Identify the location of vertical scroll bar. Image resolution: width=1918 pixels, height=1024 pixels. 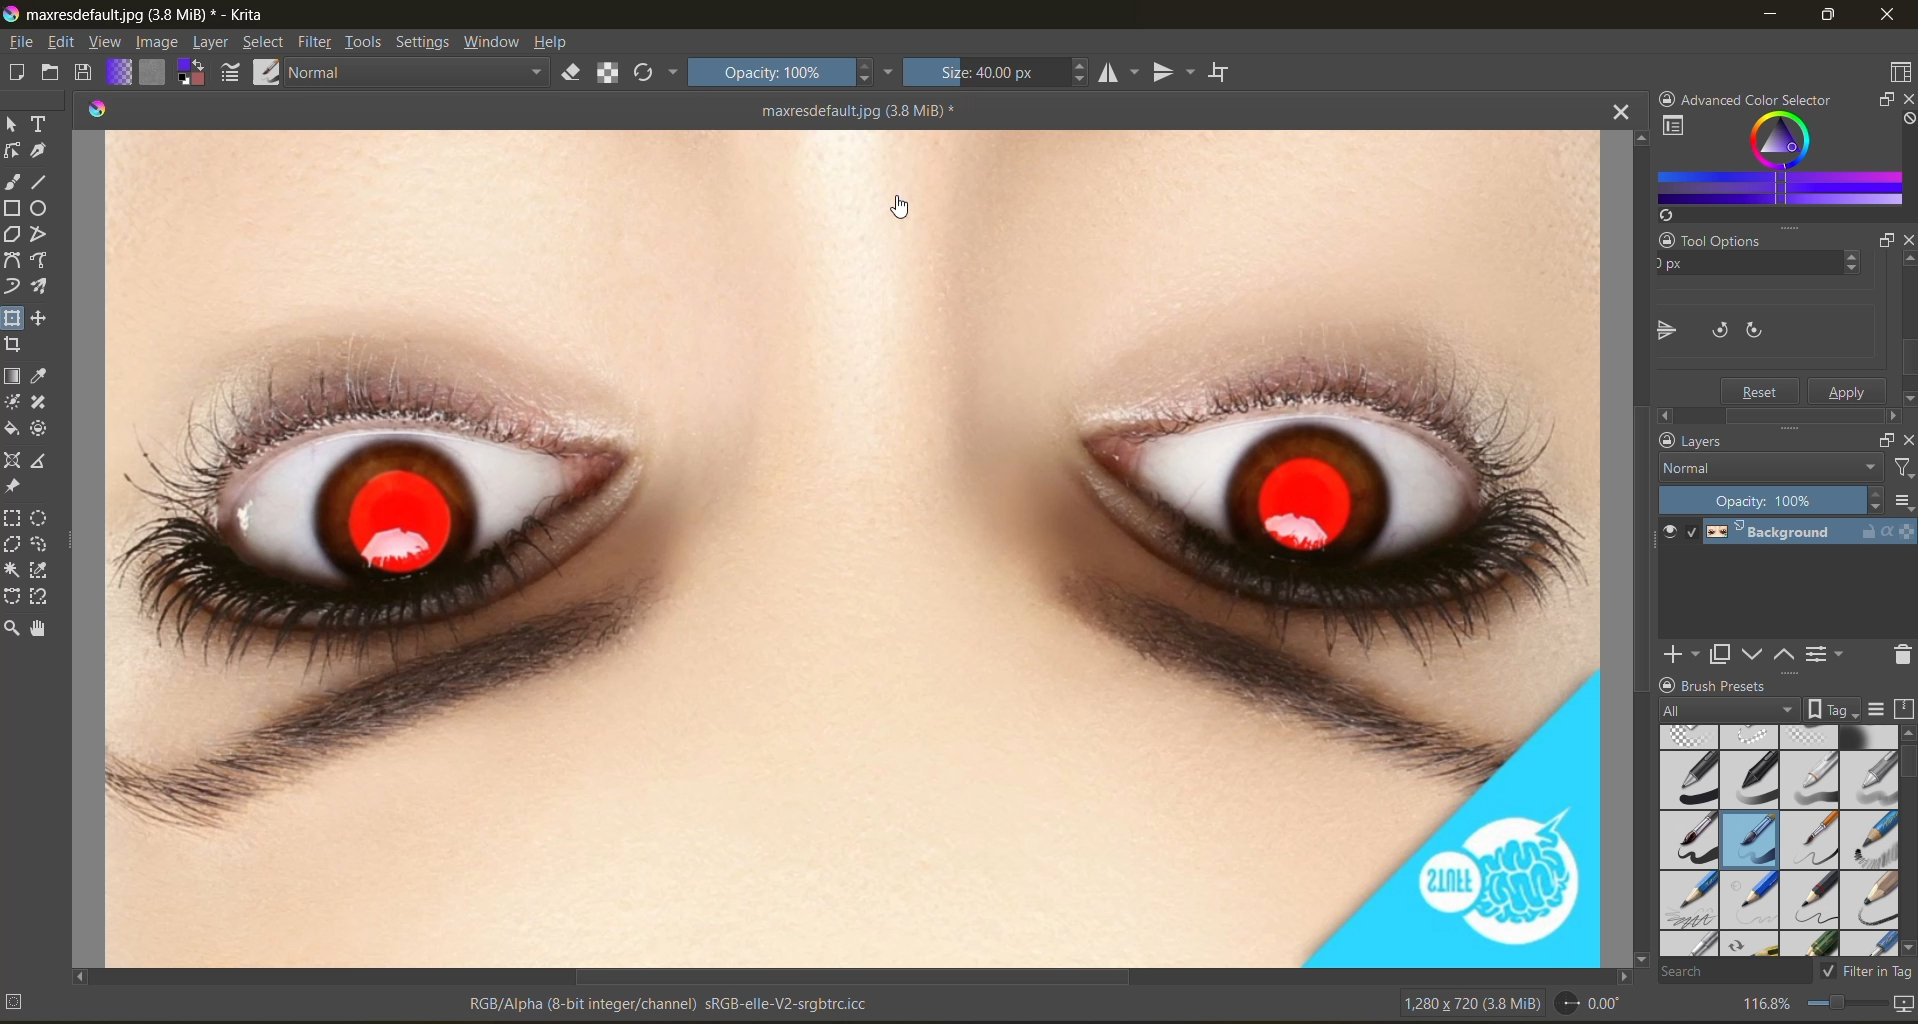
(1638, 547).